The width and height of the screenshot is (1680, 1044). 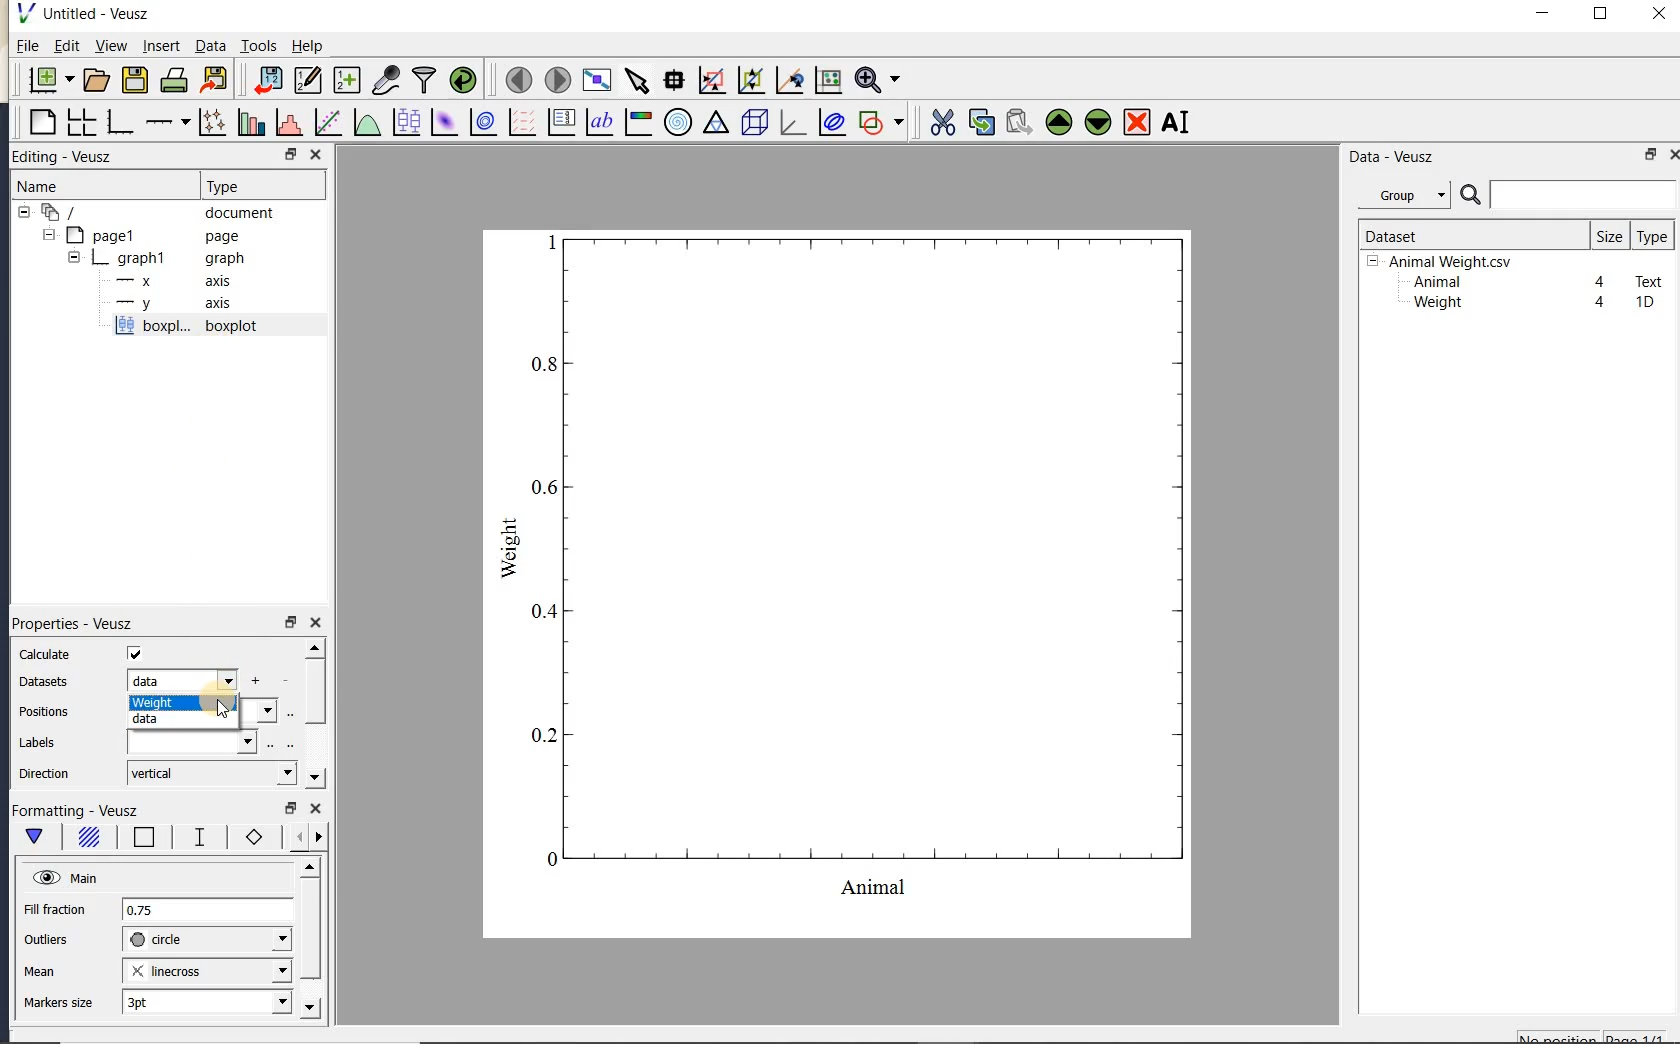 I want to click on markers size, so click(x=61, y=1003).